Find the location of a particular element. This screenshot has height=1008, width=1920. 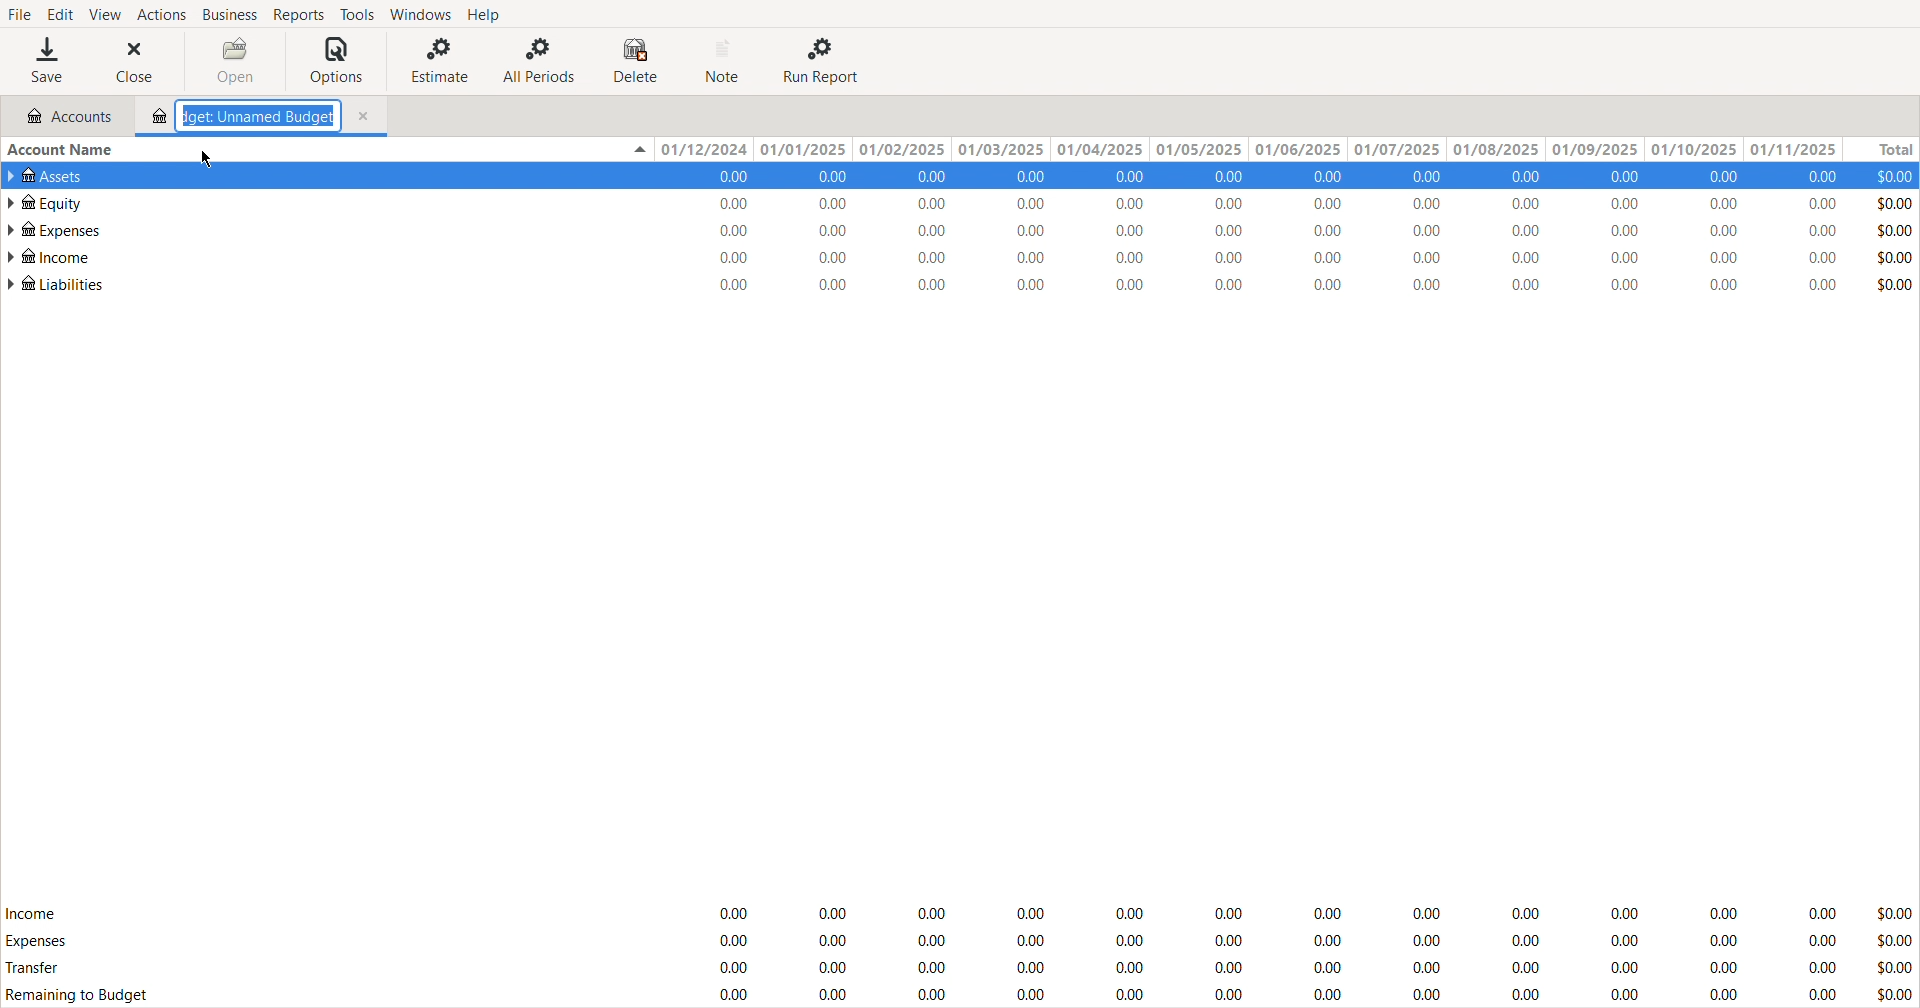

Account Name is located at coordinates (64, 146).